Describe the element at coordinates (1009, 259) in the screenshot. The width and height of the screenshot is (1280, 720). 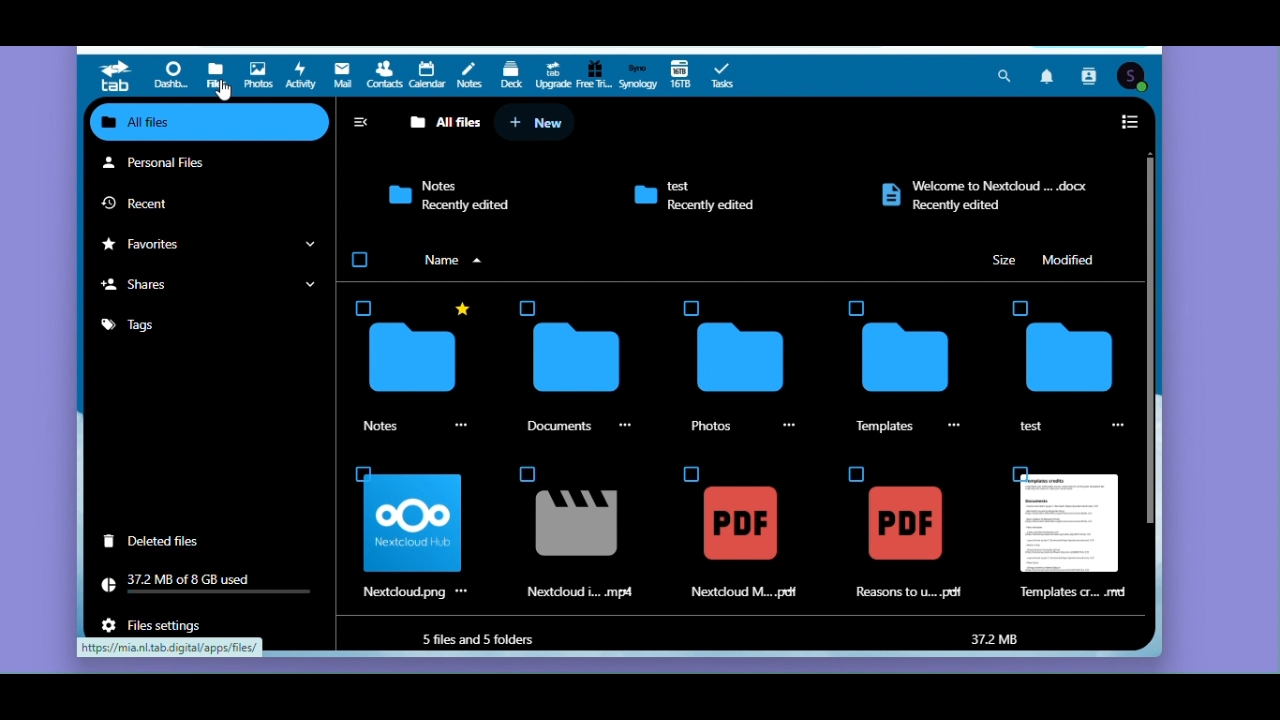
I see `Size` at that location.